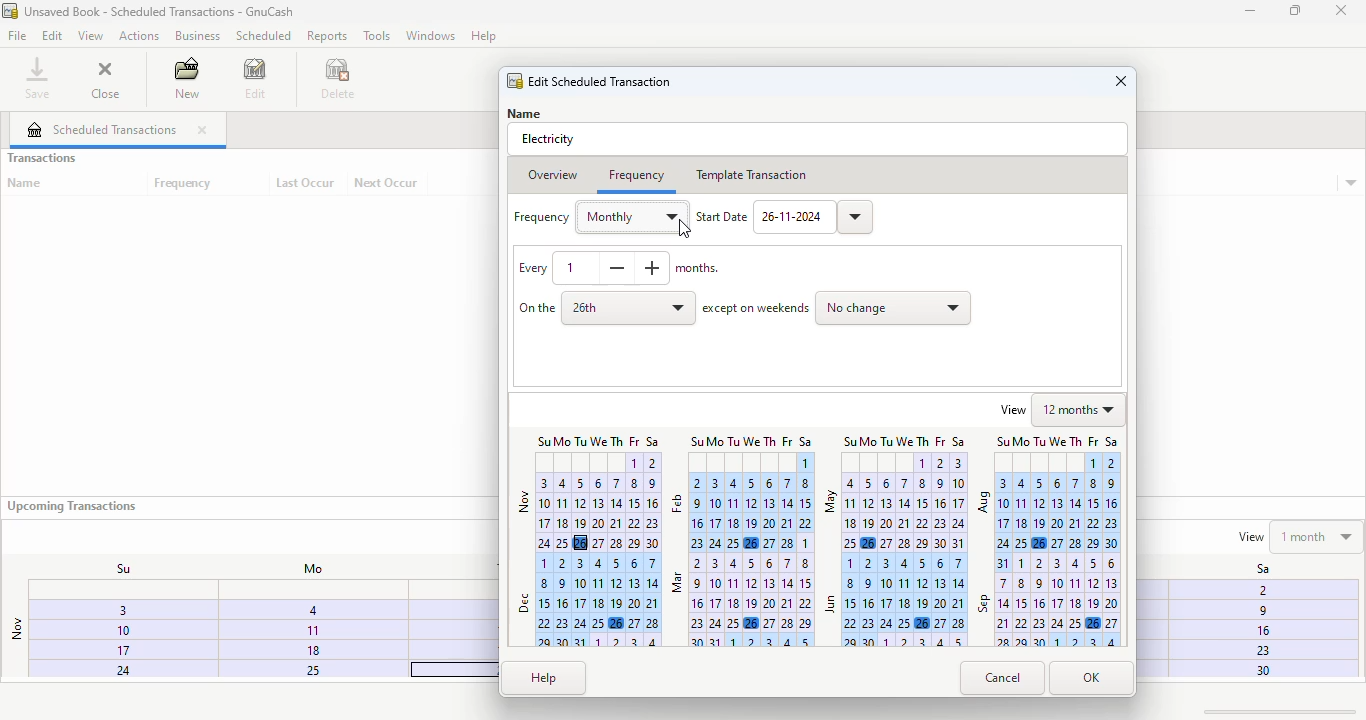 This screenshot has height=720, width=1366. What do you see at coordinates (814, 217) in the screenshot?
I see `26-11-2024` at bounding box center [814, 217].